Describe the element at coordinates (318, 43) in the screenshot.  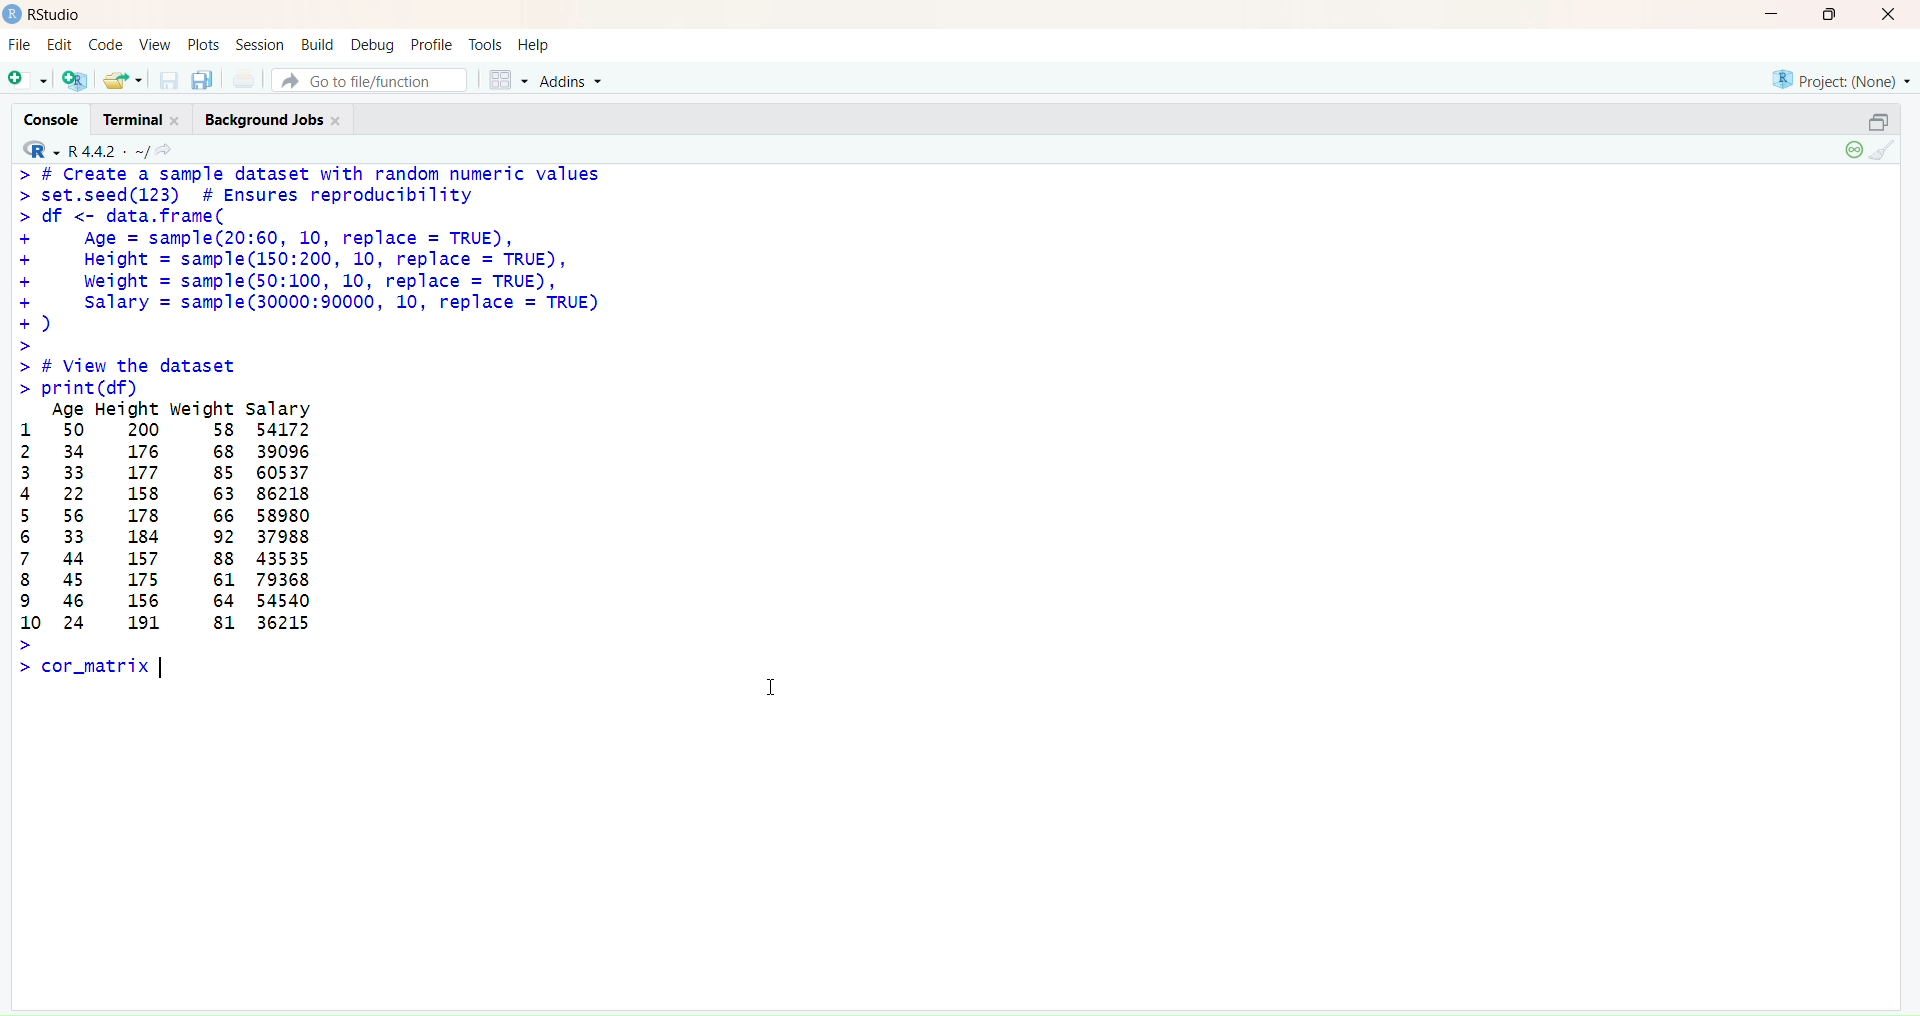
I see `Build` at that location.